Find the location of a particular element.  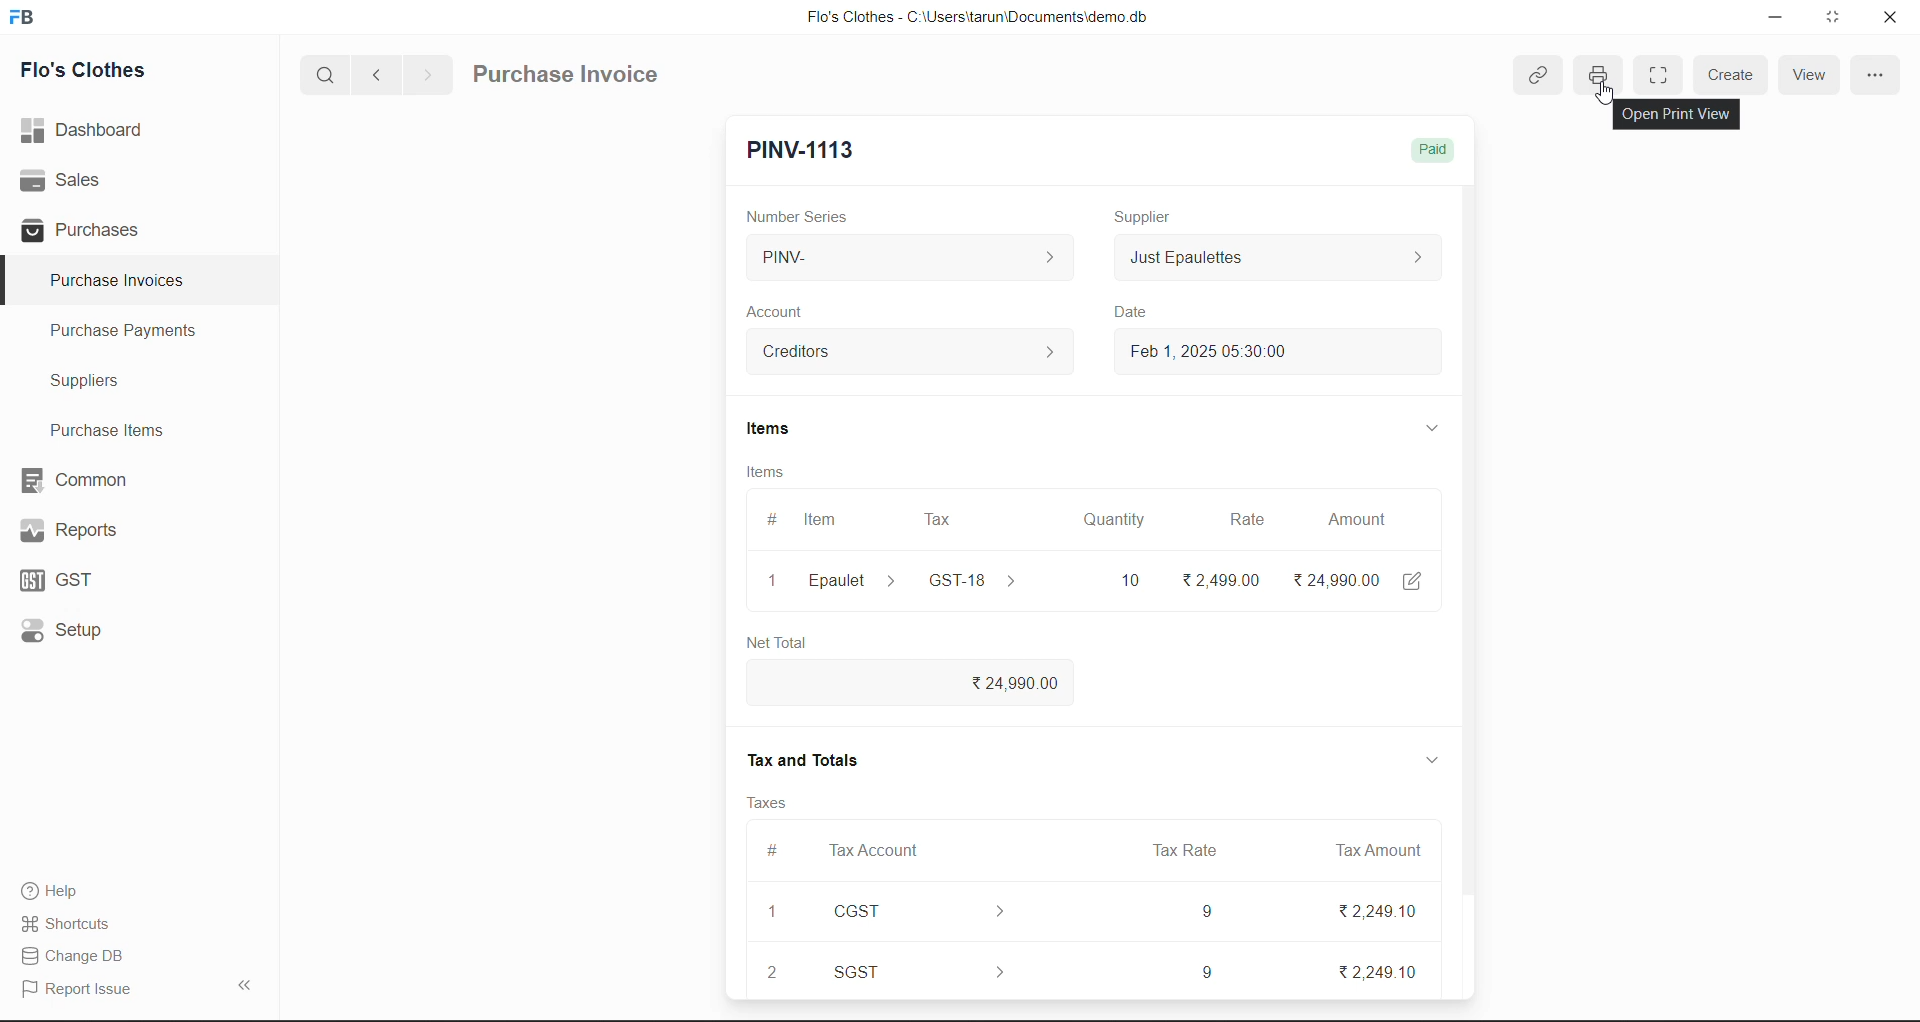

view linked entries is located at coordinates (1541, 77).